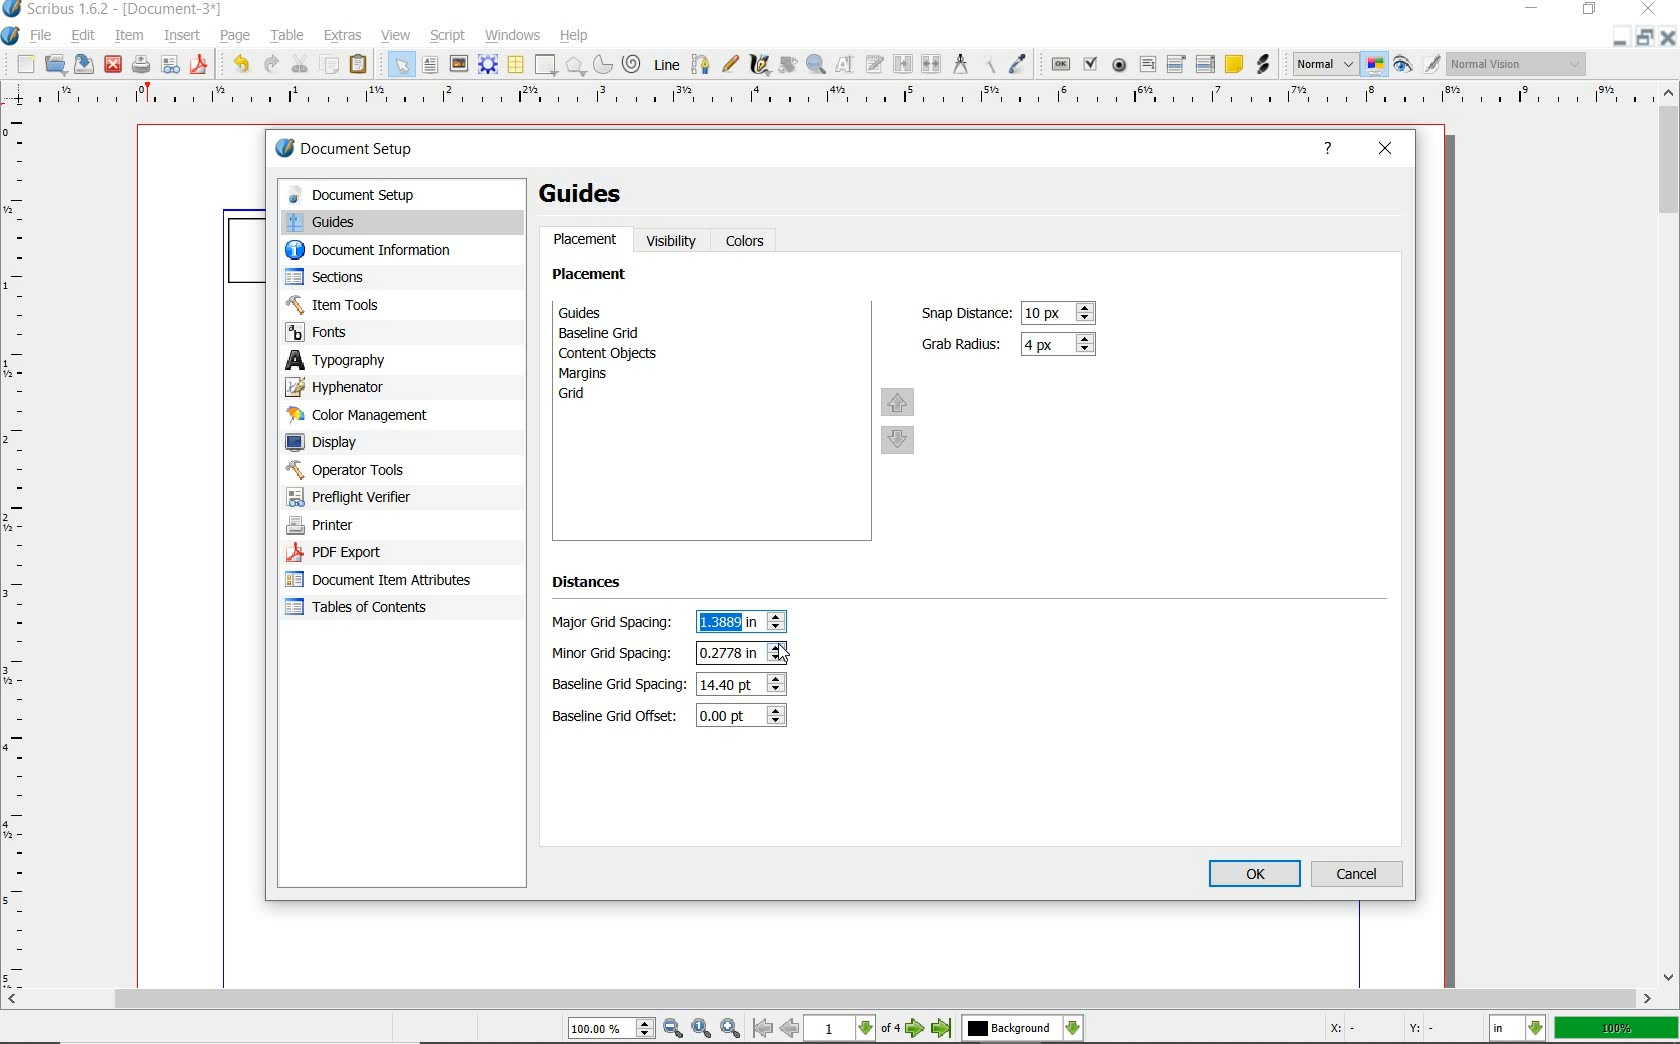  What do you see at coordinates (238, 65) in the screenshot?
I see `undo` at bounding box center [238, 65].